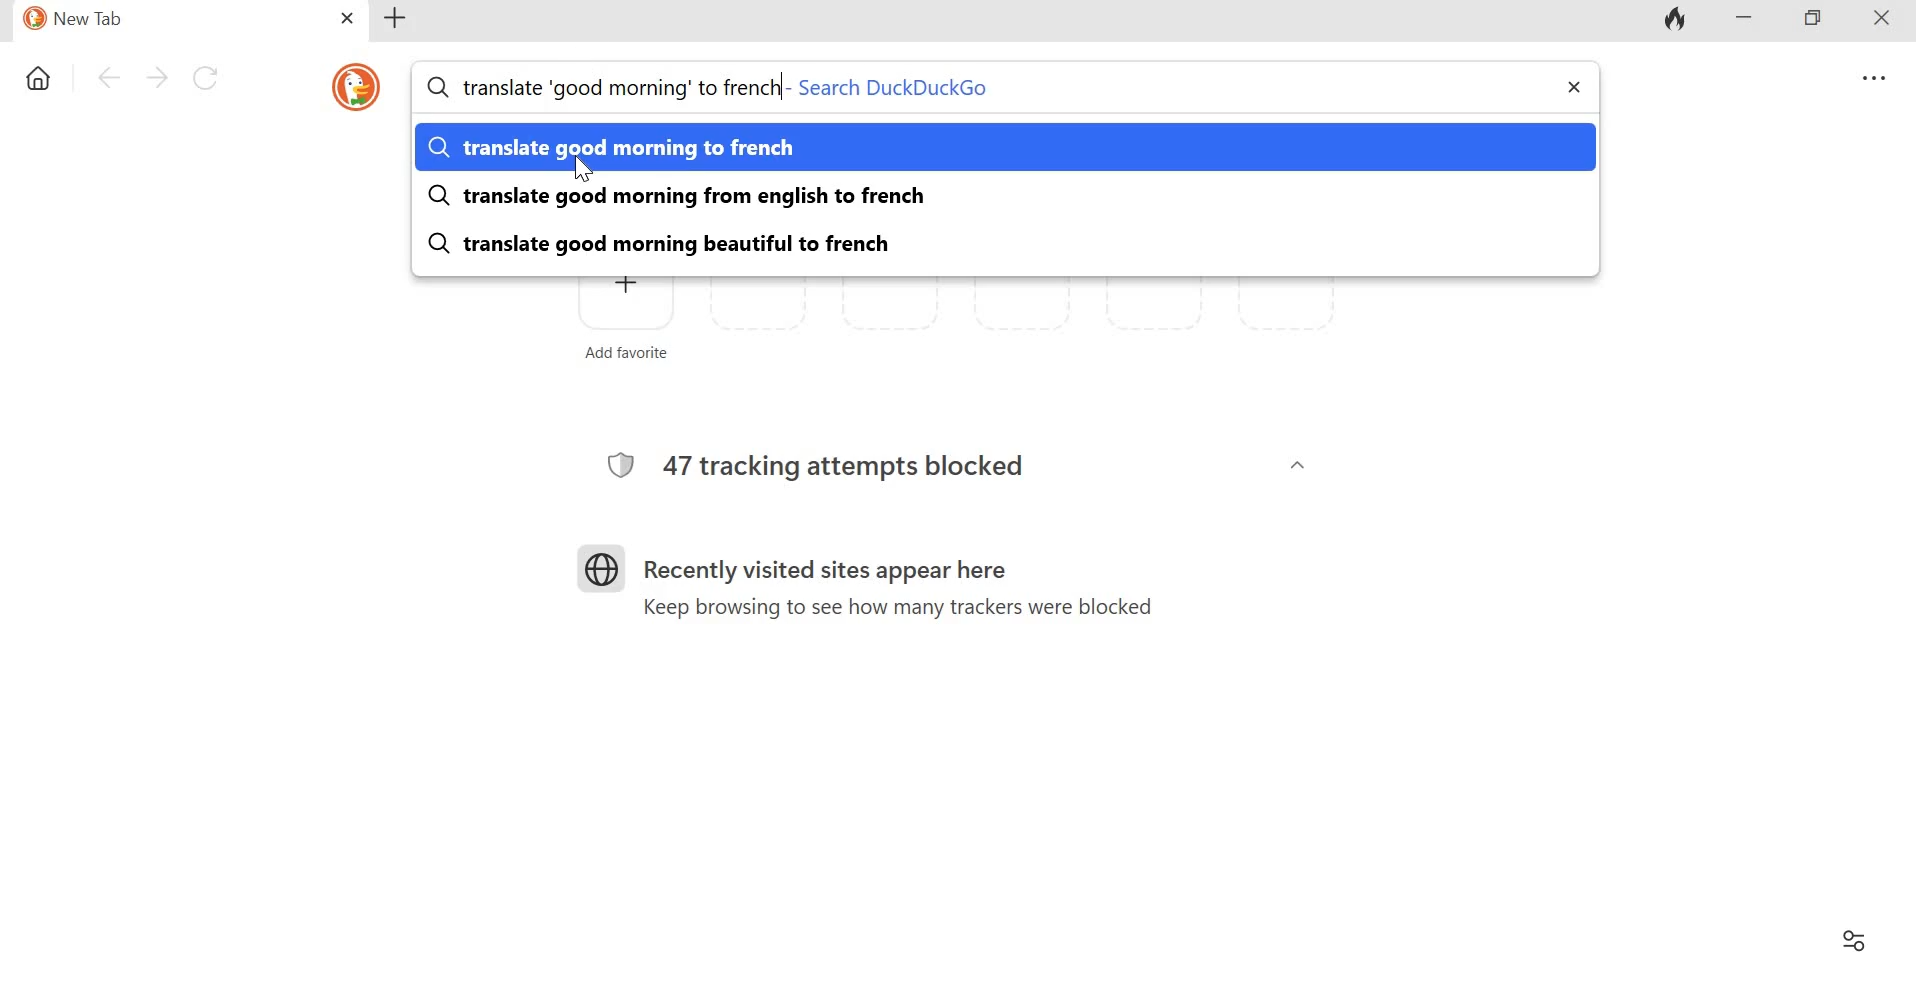 The image size is (1916, 1002). What do you see at coordinates (690, 240) in the screenshot?
I see `translate good morning beautiful to french` at bounding box center [690, 240].